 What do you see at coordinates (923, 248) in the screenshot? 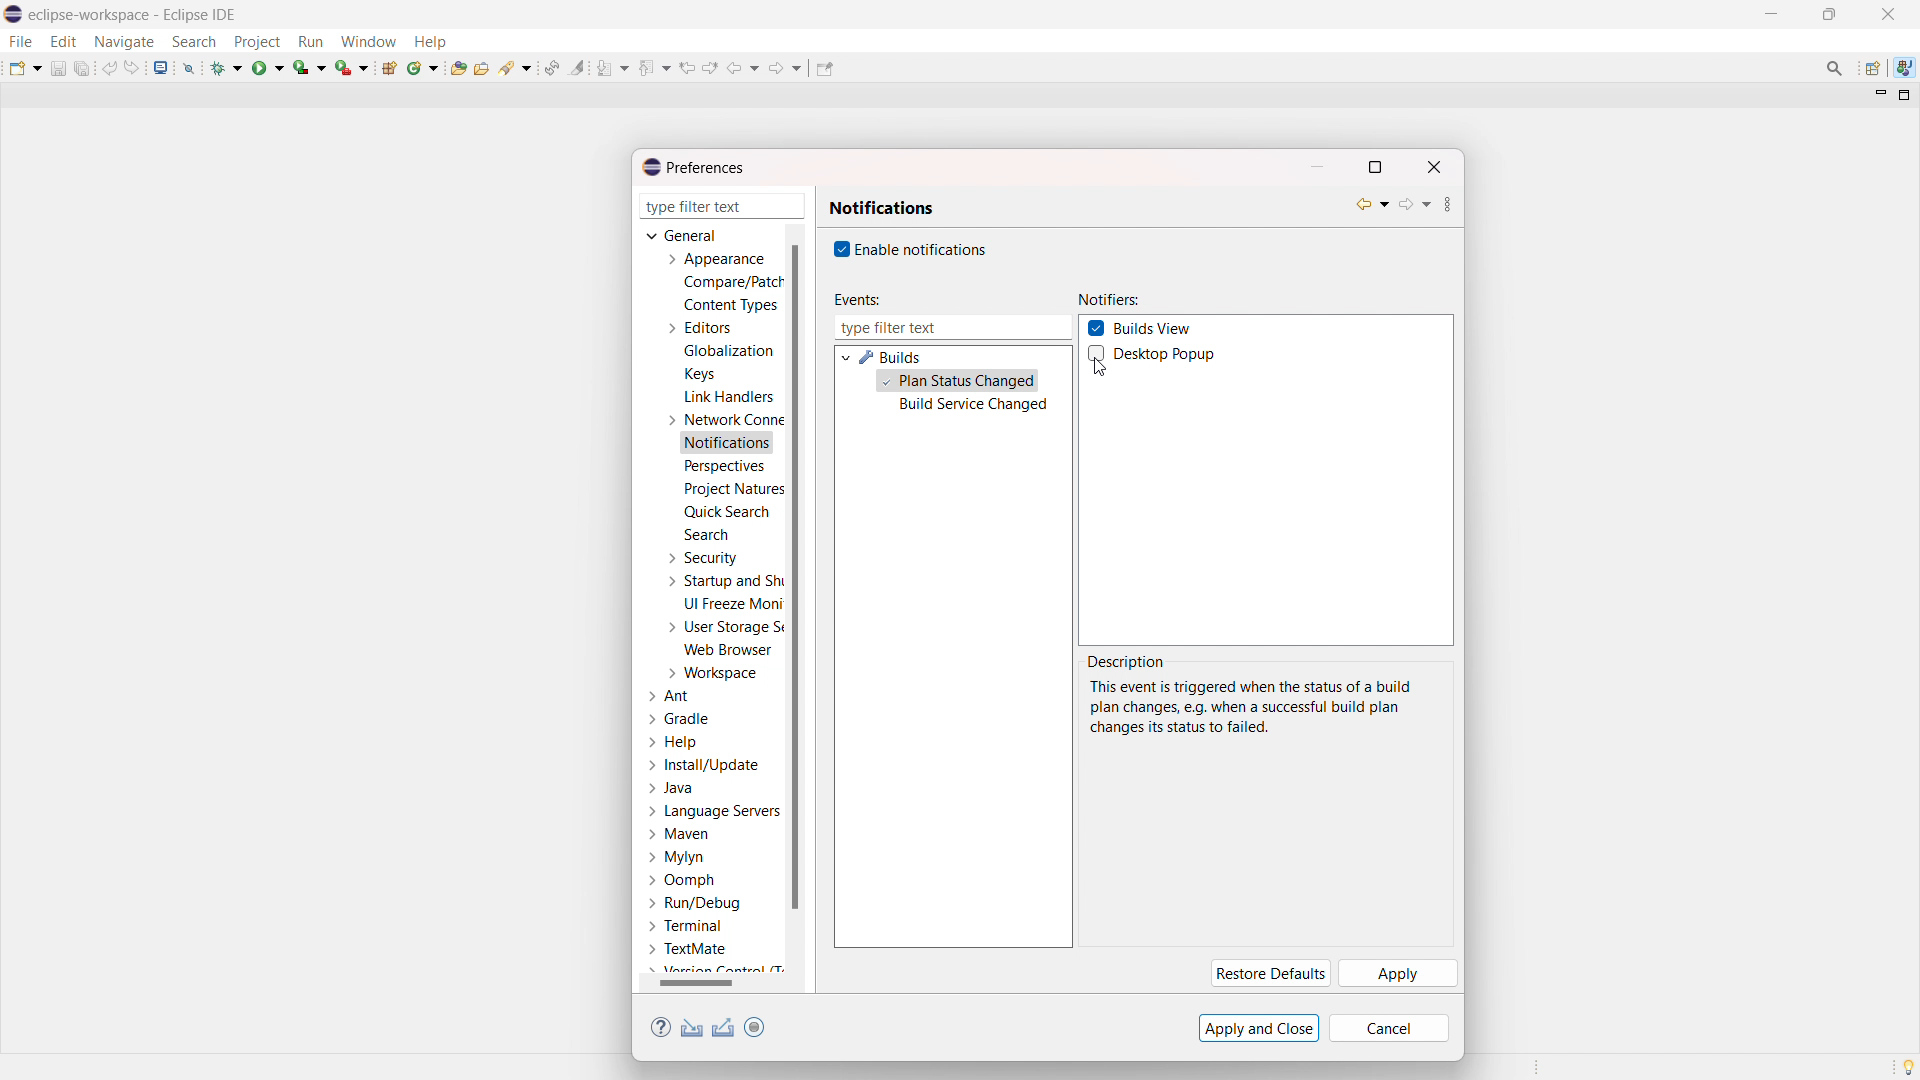
I see `enable notifications` at bounding box center [923, 248].